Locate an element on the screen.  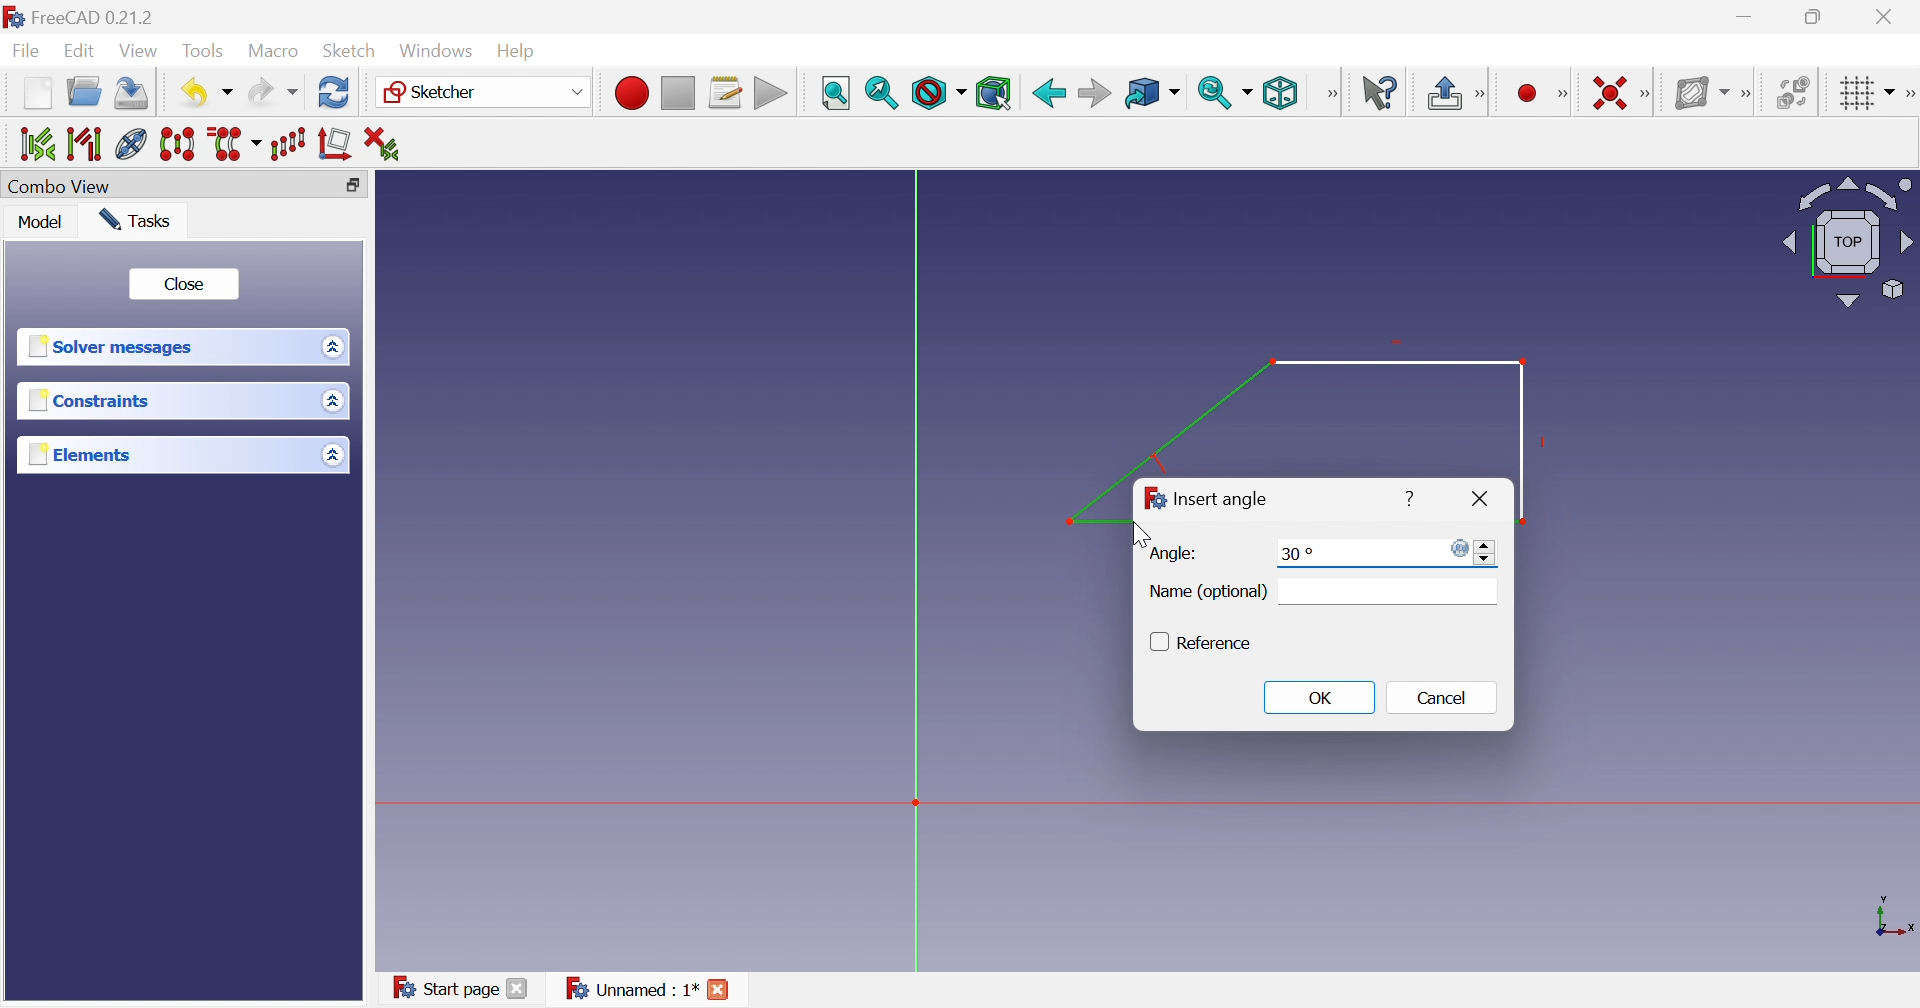
Undo is located at coordinates (190, 91).